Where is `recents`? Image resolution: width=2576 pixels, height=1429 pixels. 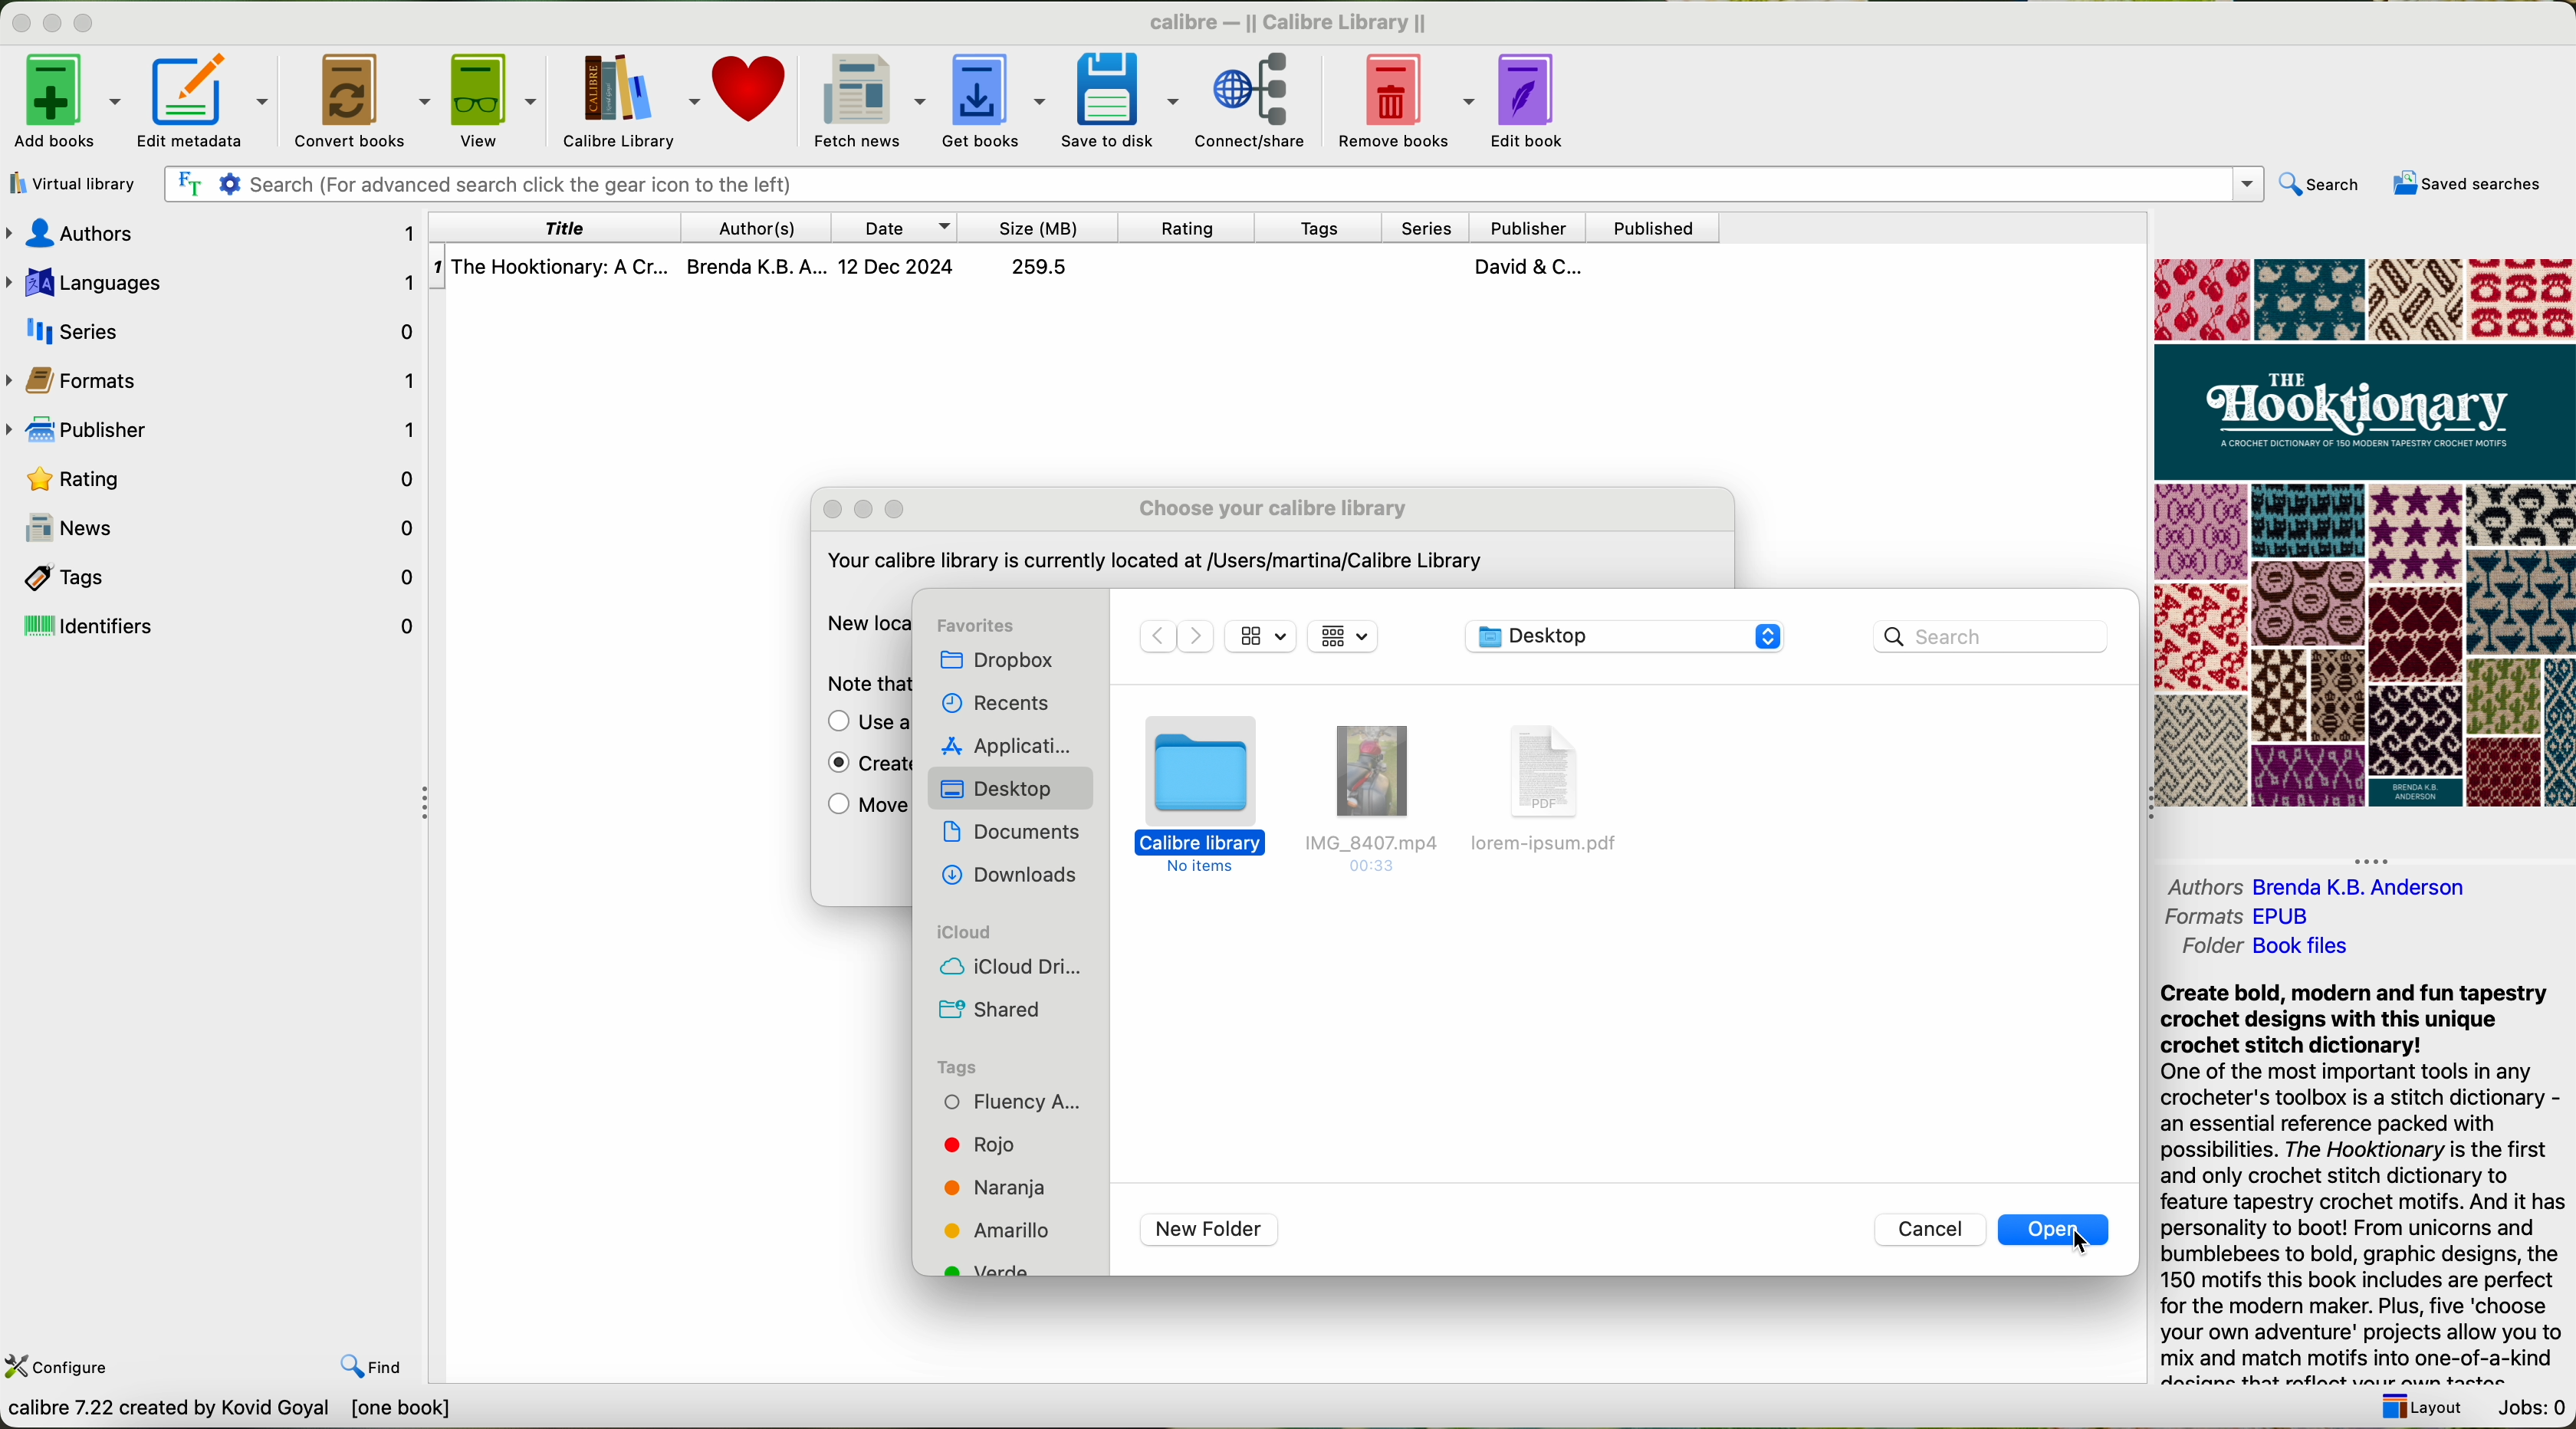 recents is located at coordinates (998, 701).